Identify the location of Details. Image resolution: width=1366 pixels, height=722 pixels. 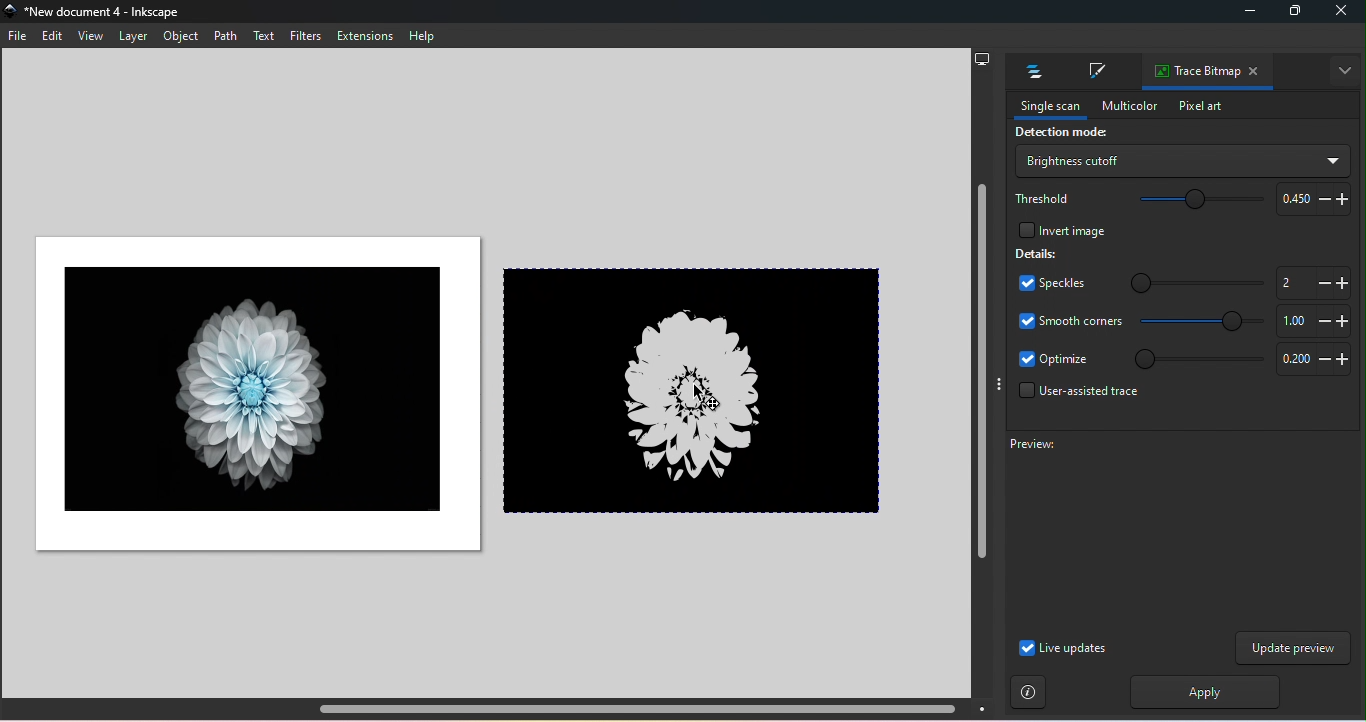
(1037, 253).